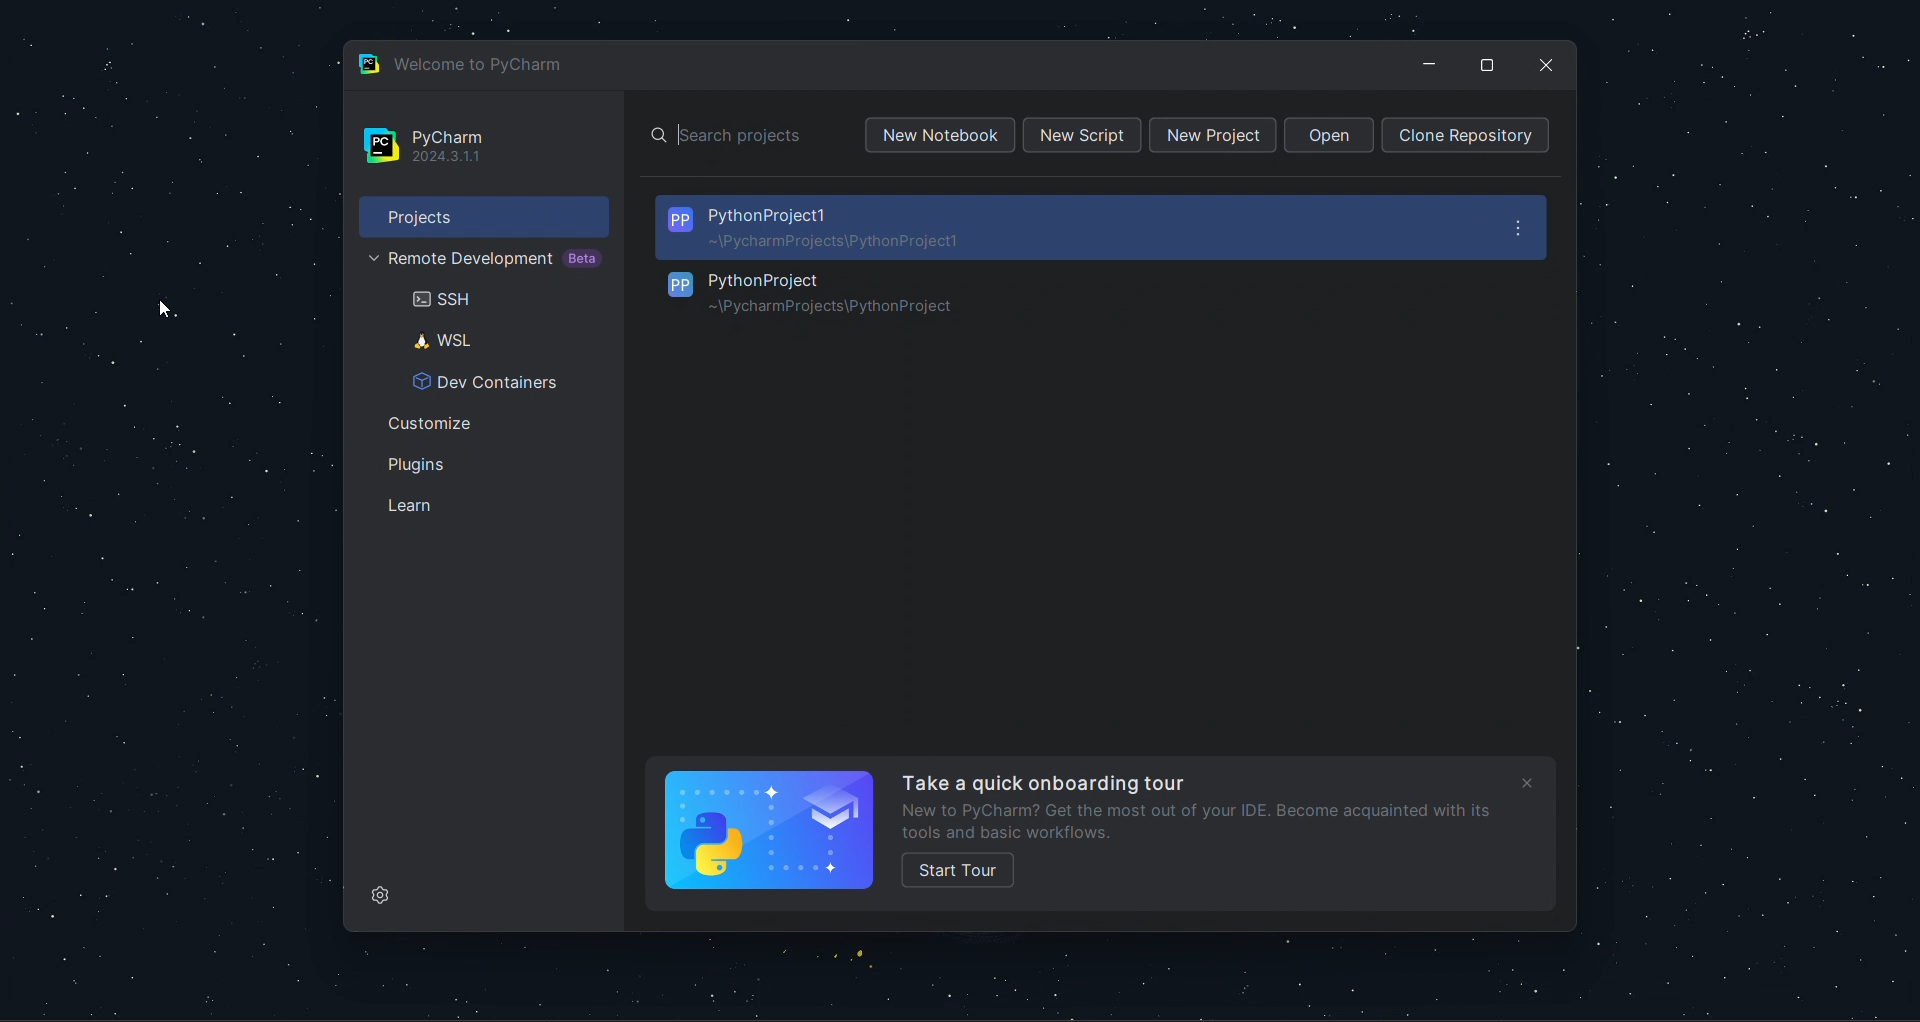 The image size is (1920, 1022). Describe the element at coordinates (972, 871) in the screenshot. I see `Start Tour` at that location.